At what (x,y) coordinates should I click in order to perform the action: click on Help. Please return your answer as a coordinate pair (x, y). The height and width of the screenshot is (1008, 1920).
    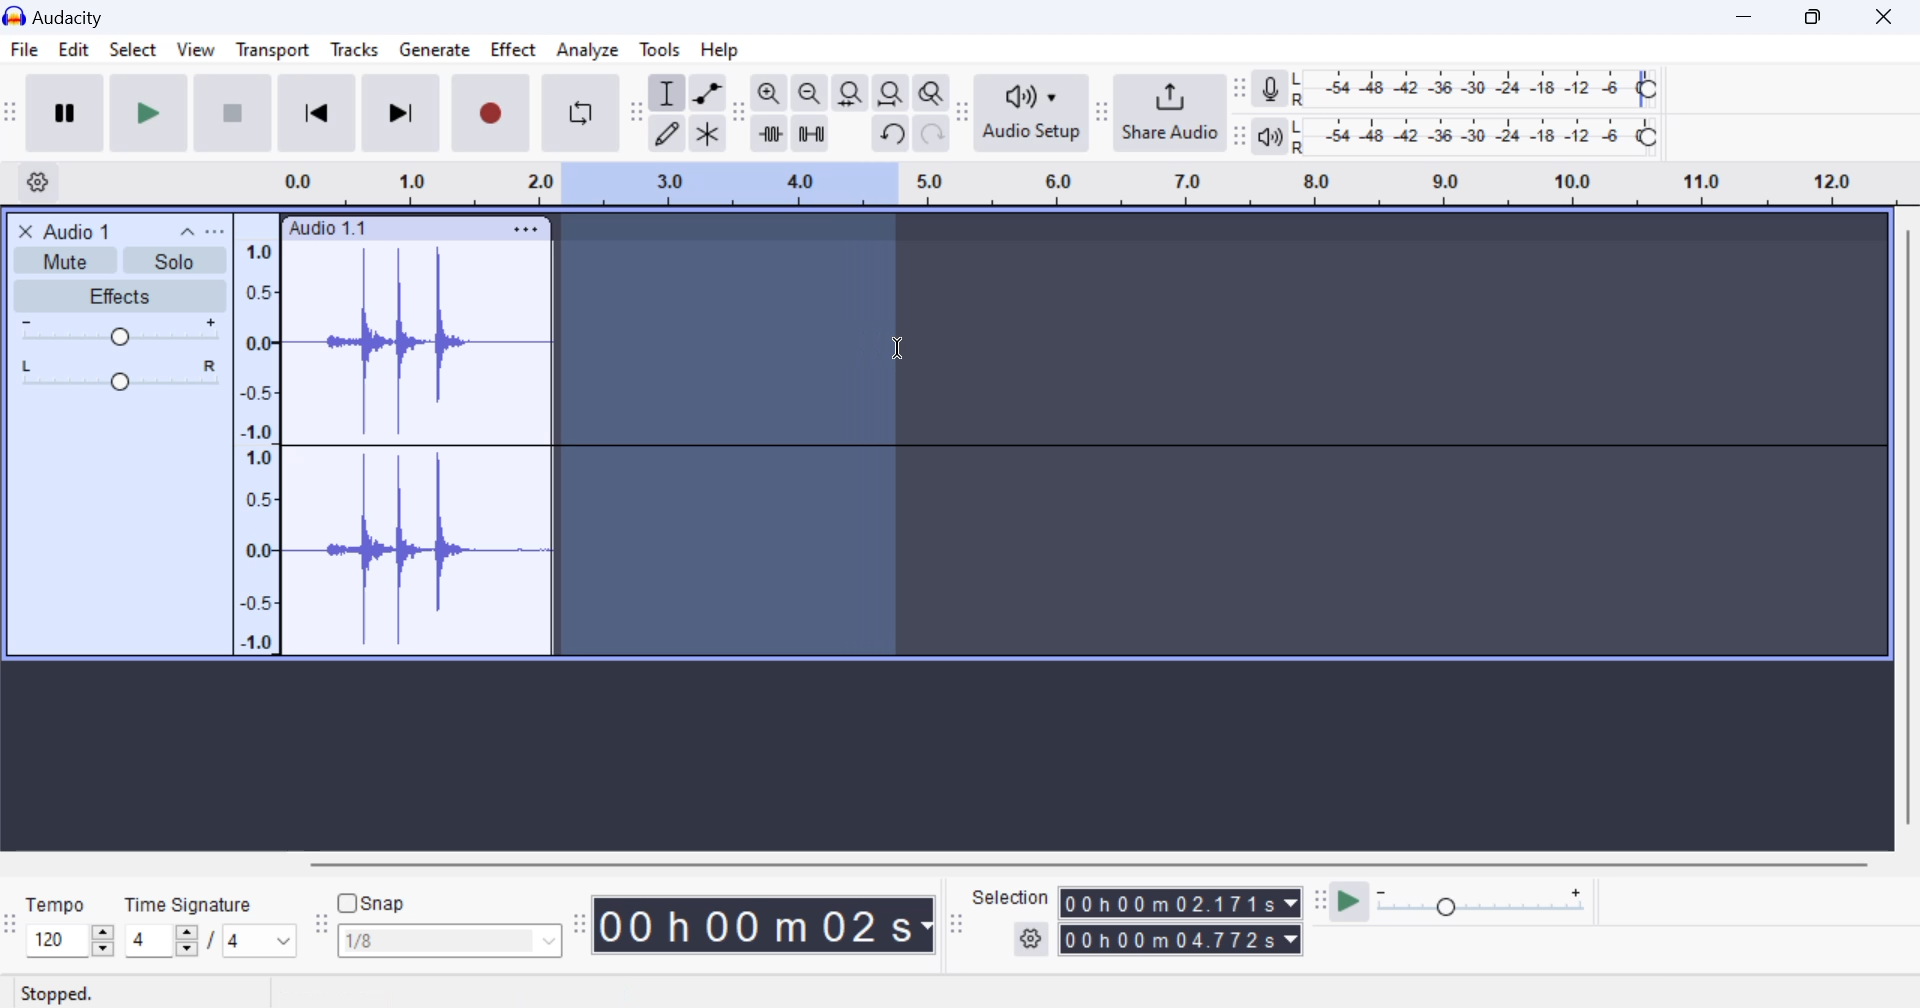
    Looking at the image, I should click on (724, 49).